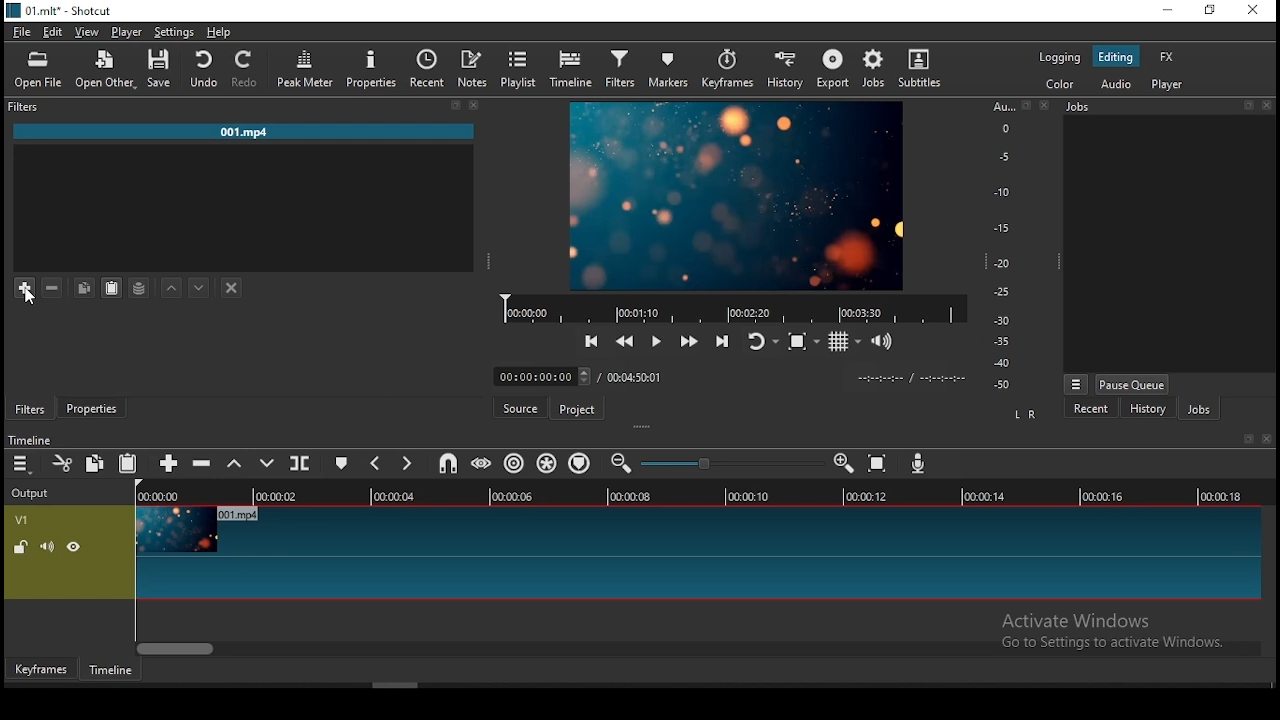 This screenshot has height=720, width=1280. Describe the element at coordinates (1085, 410) in the screenshot. I see `recent` at that location.